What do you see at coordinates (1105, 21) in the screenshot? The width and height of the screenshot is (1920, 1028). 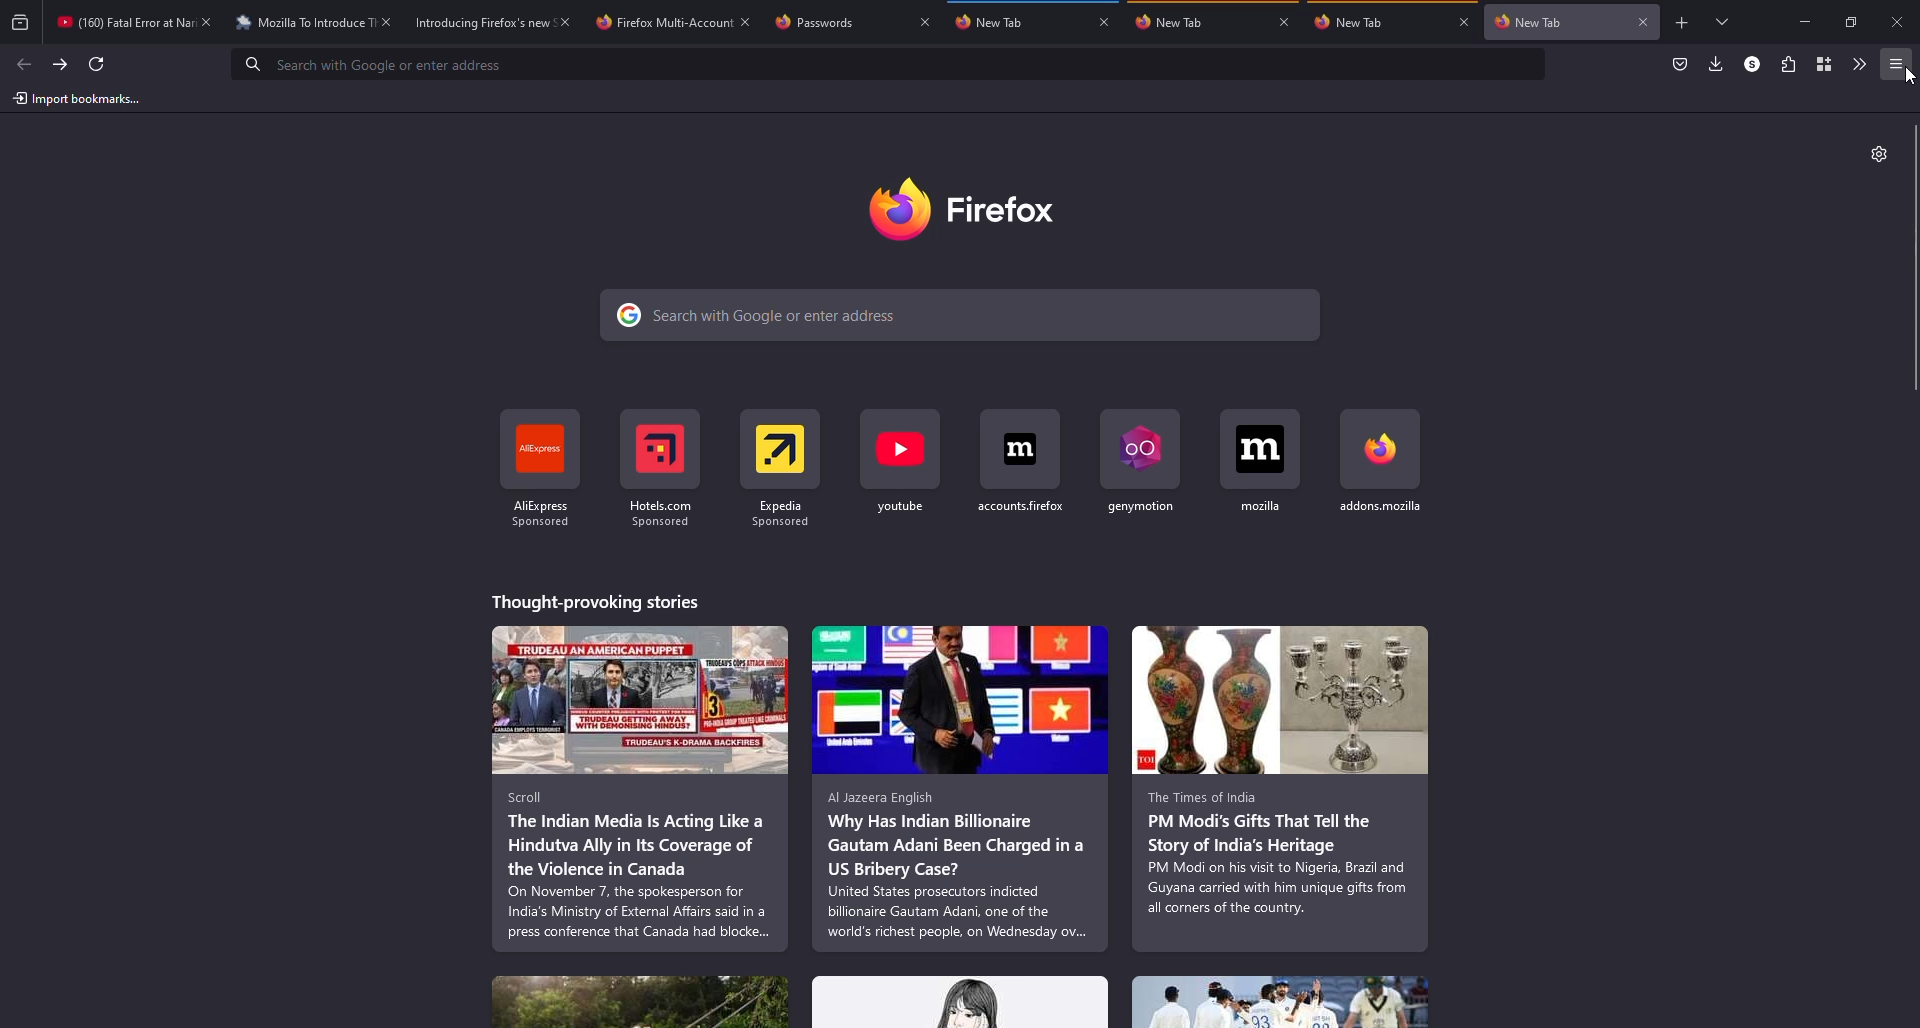 I see `close` at bounding box center [1105, 21].